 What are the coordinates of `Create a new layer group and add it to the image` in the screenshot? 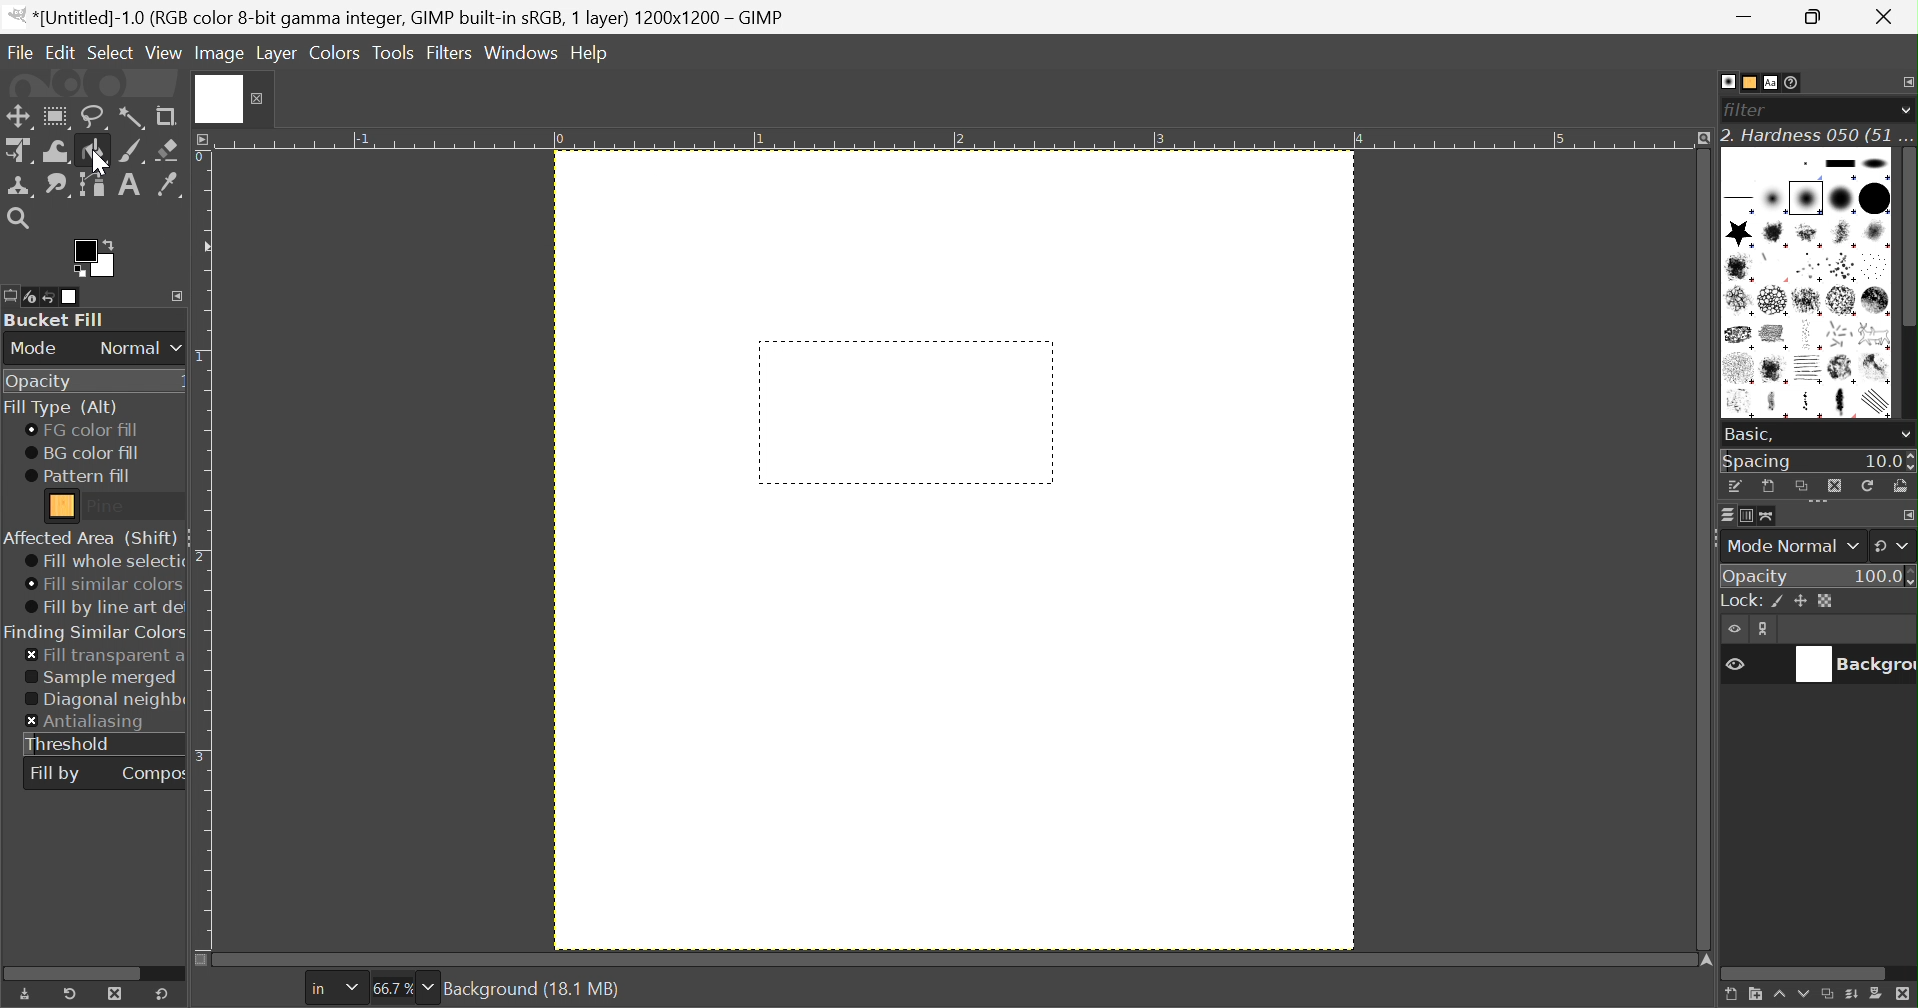 It's located at (1753, 996).